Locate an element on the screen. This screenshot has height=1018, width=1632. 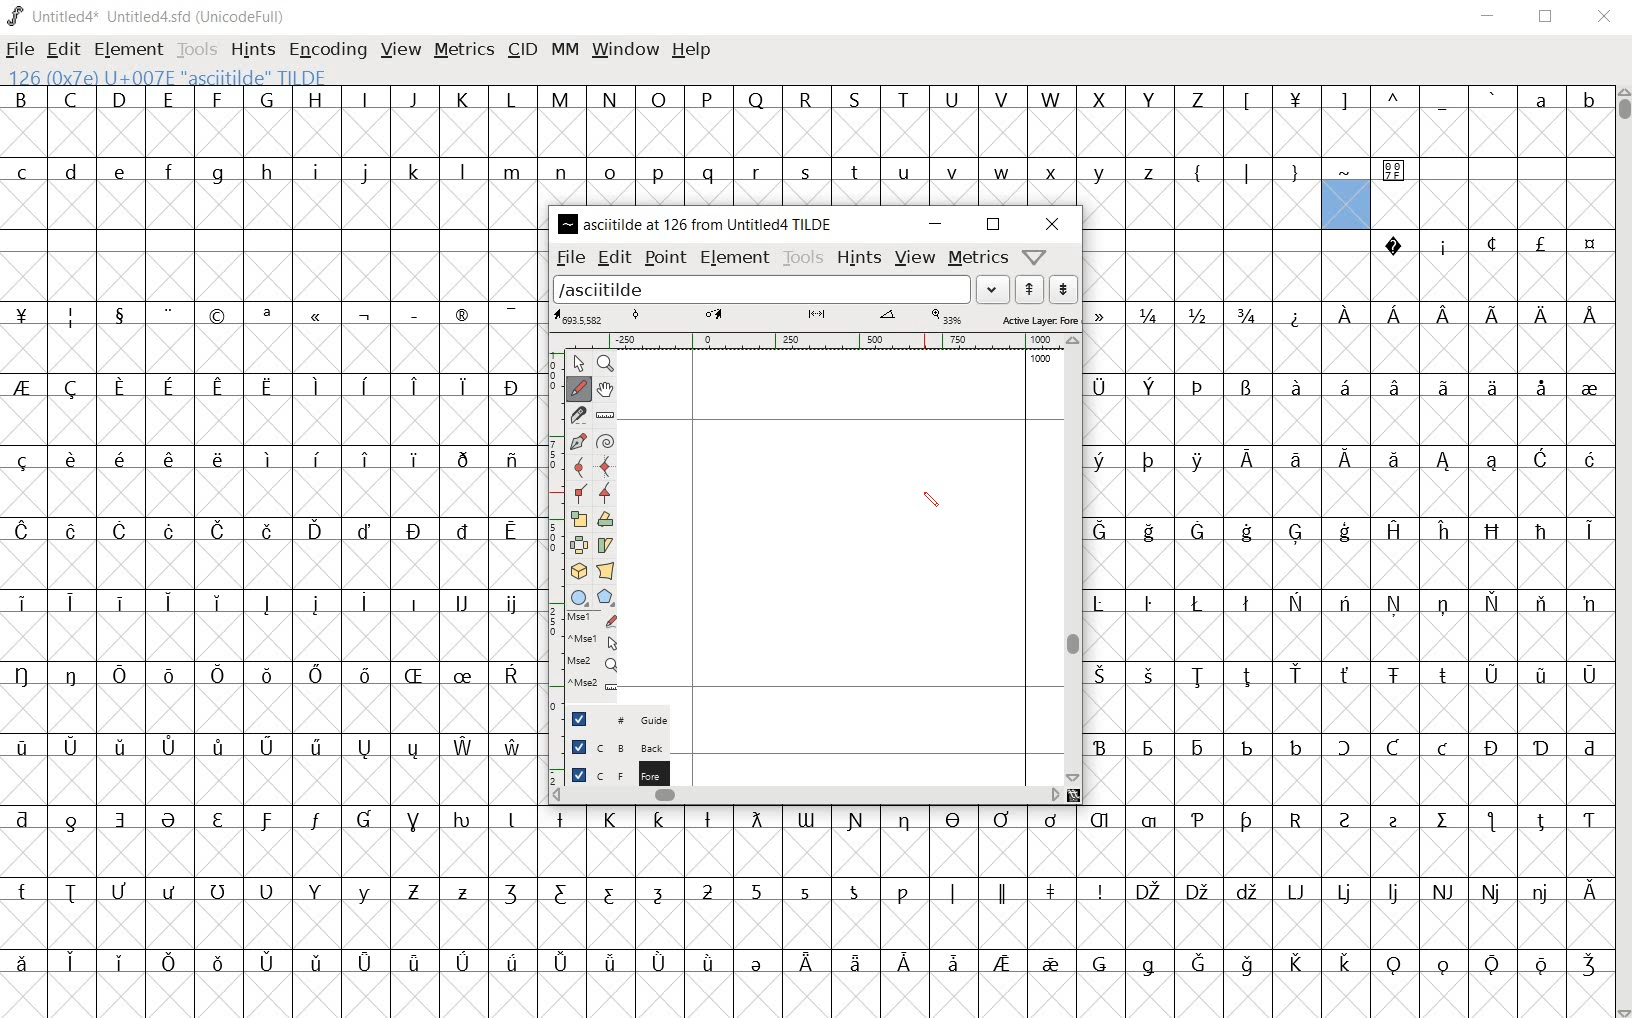
glyph characters is located at coordinates (270, 545).